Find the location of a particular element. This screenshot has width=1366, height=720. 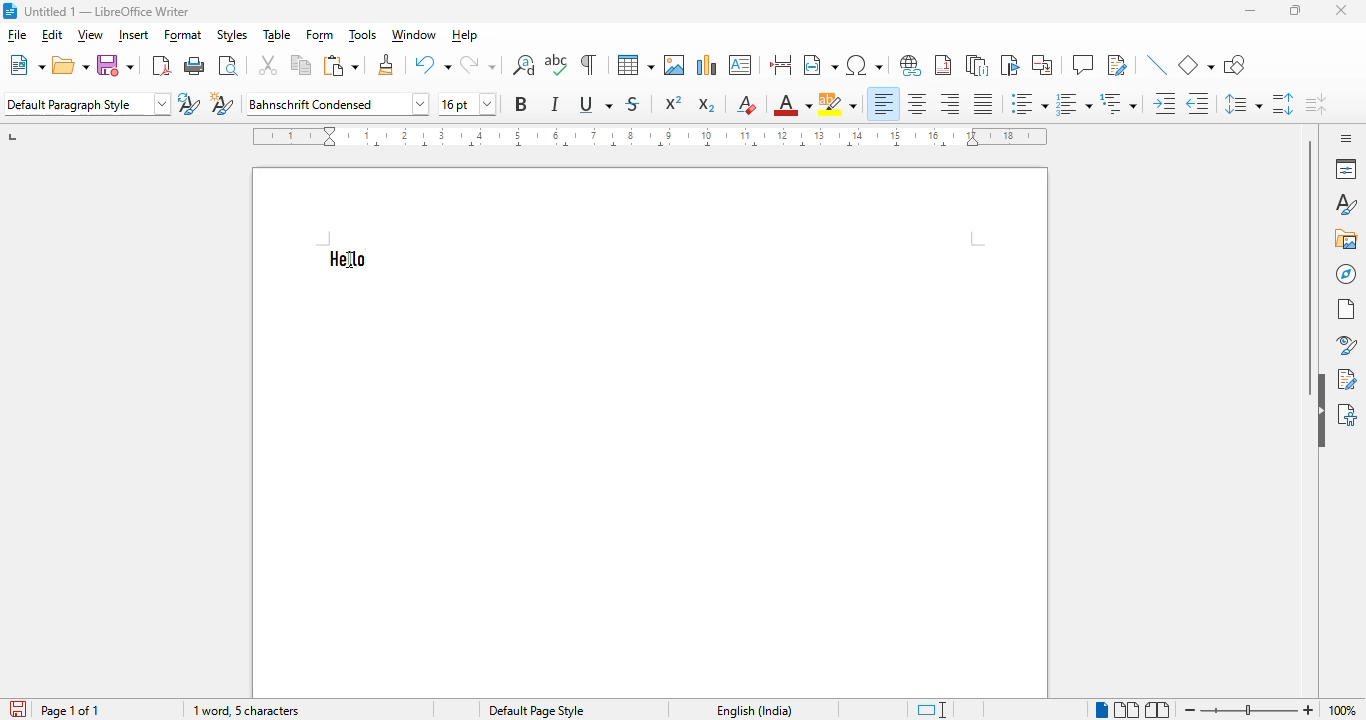

insert special characters is located at coordinates (867, 65).